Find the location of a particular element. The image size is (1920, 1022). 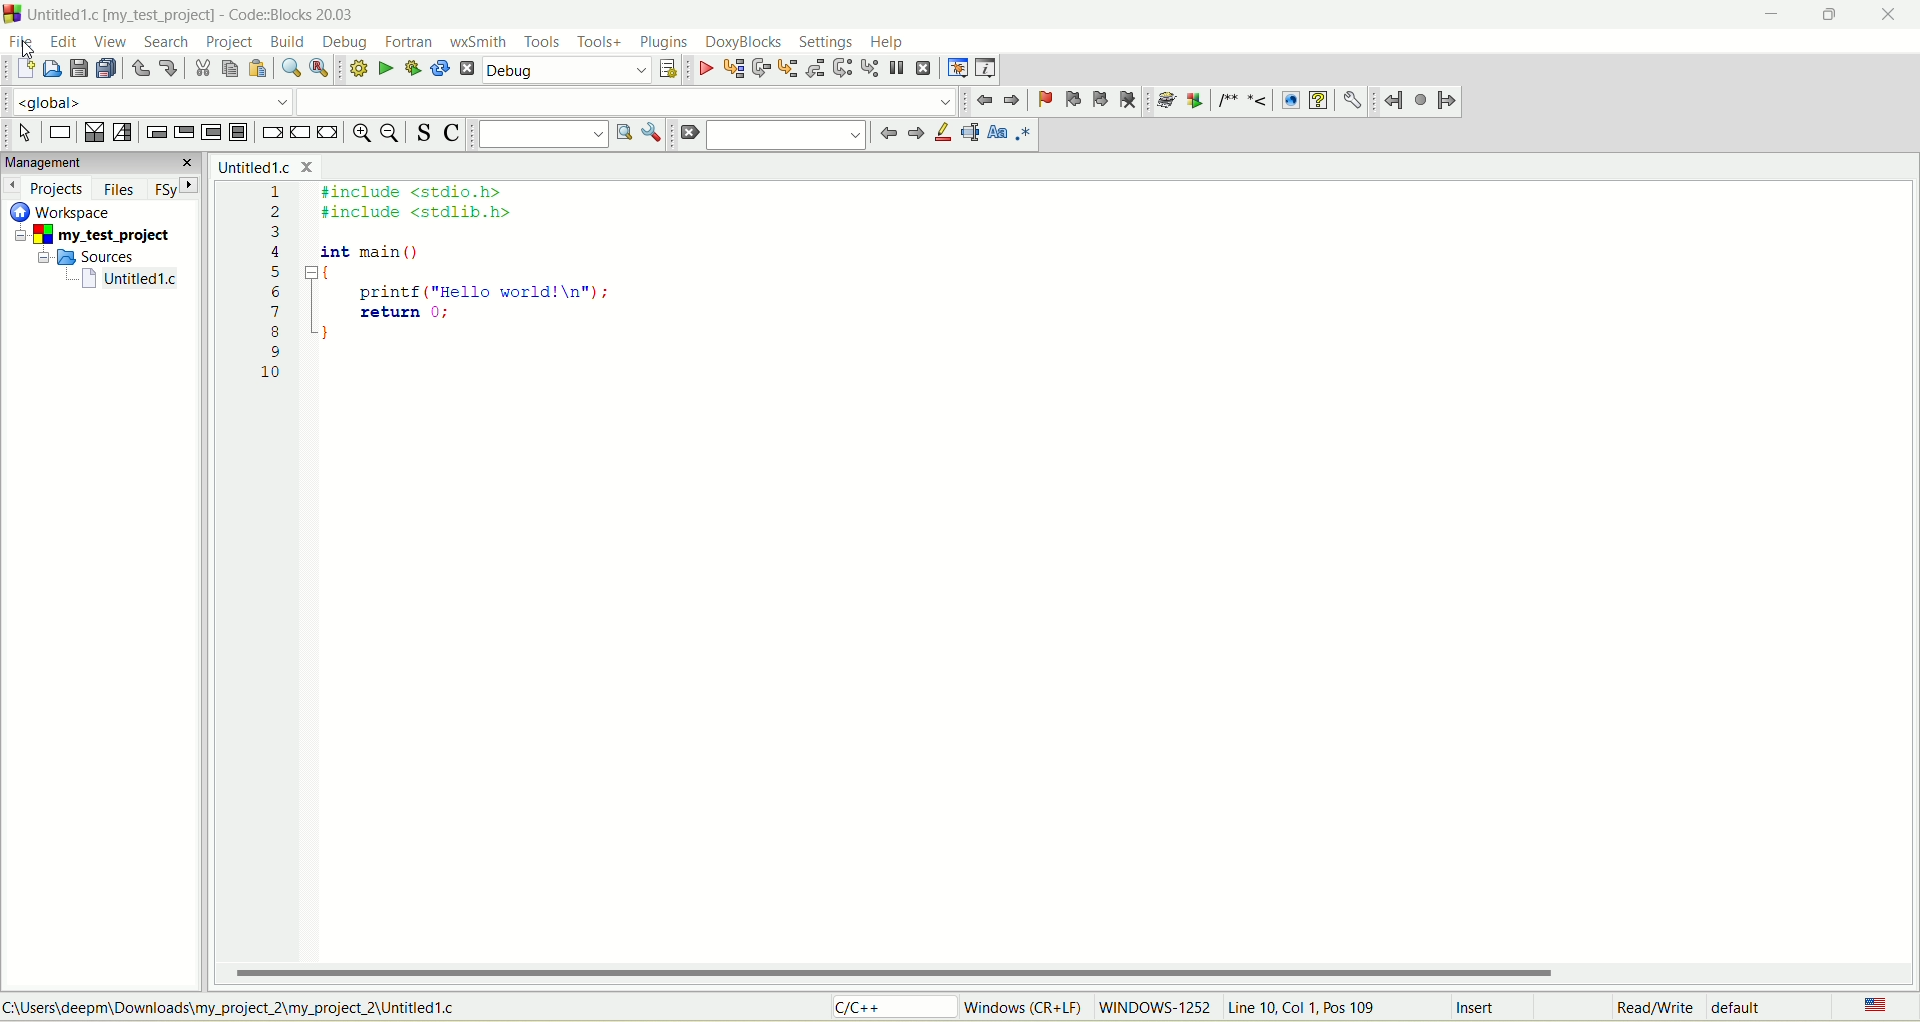

jump back is located at coordinates (1393, 101).